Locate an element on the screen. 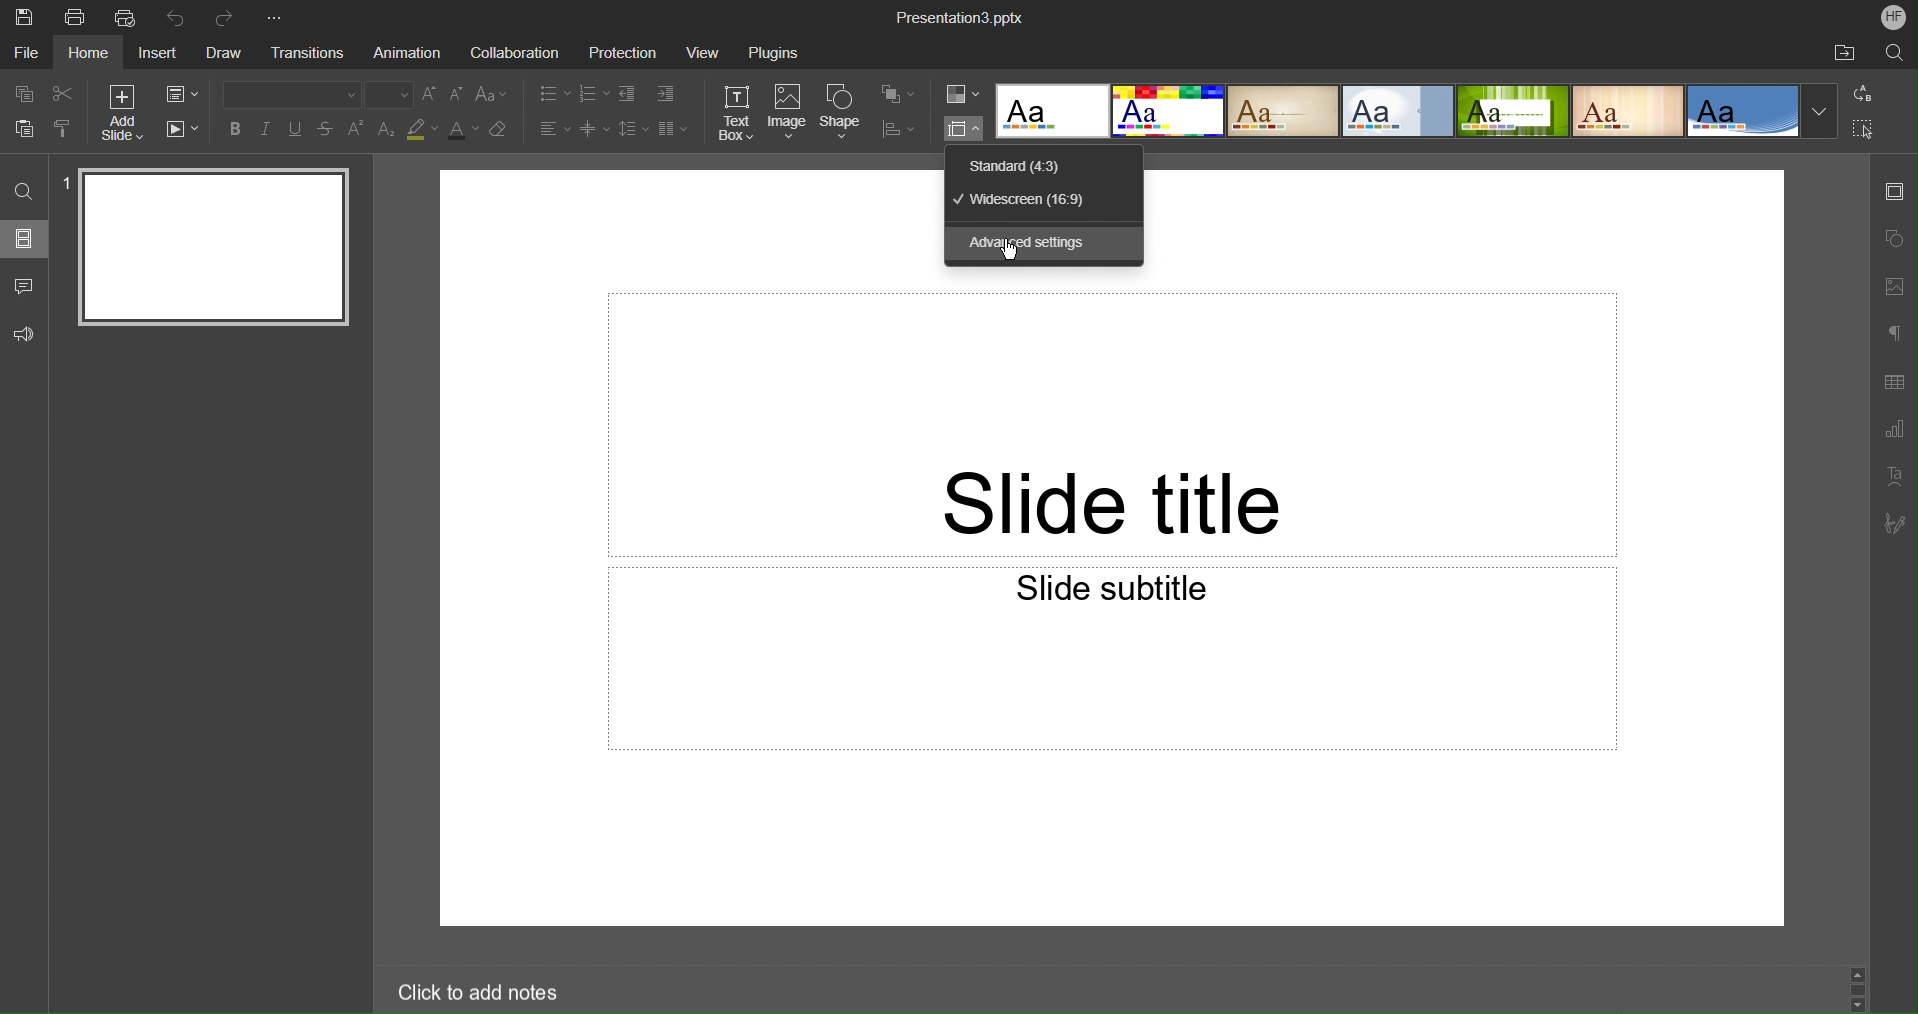  Select All is located at coordinates (1865, 130).